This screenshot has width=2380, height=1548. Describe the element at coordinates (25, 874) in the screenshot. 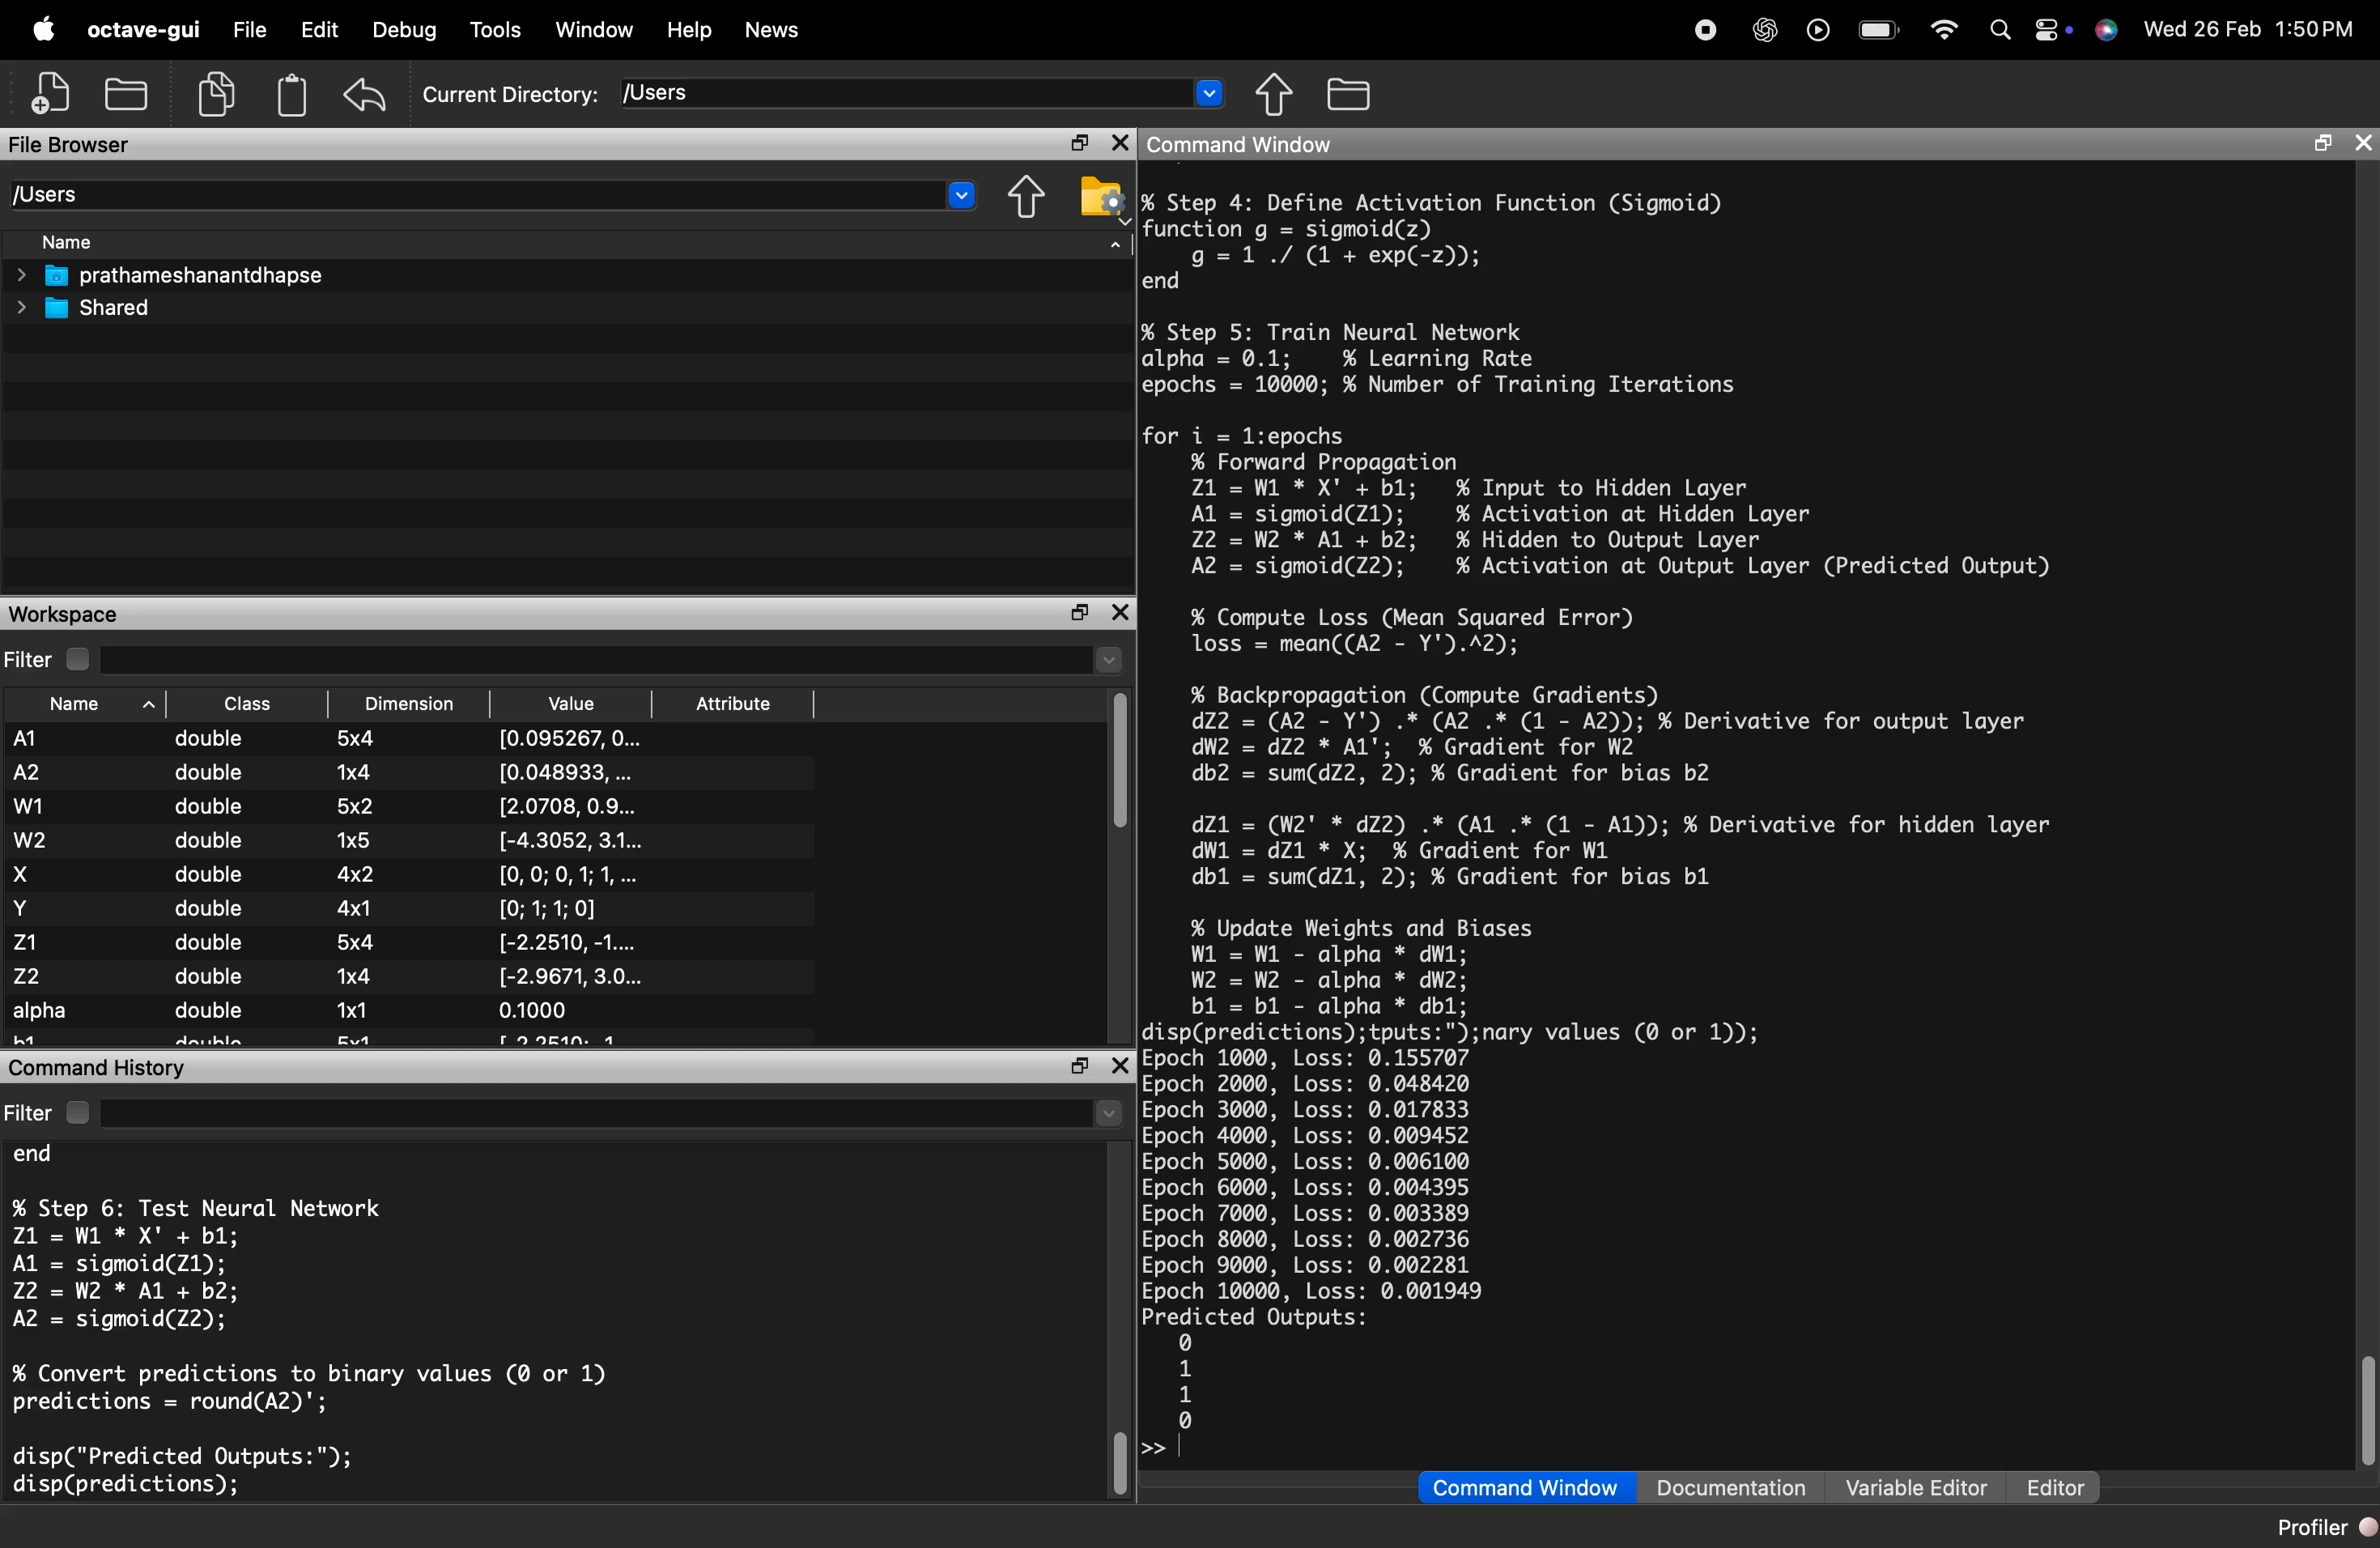

I see `X` at that location.